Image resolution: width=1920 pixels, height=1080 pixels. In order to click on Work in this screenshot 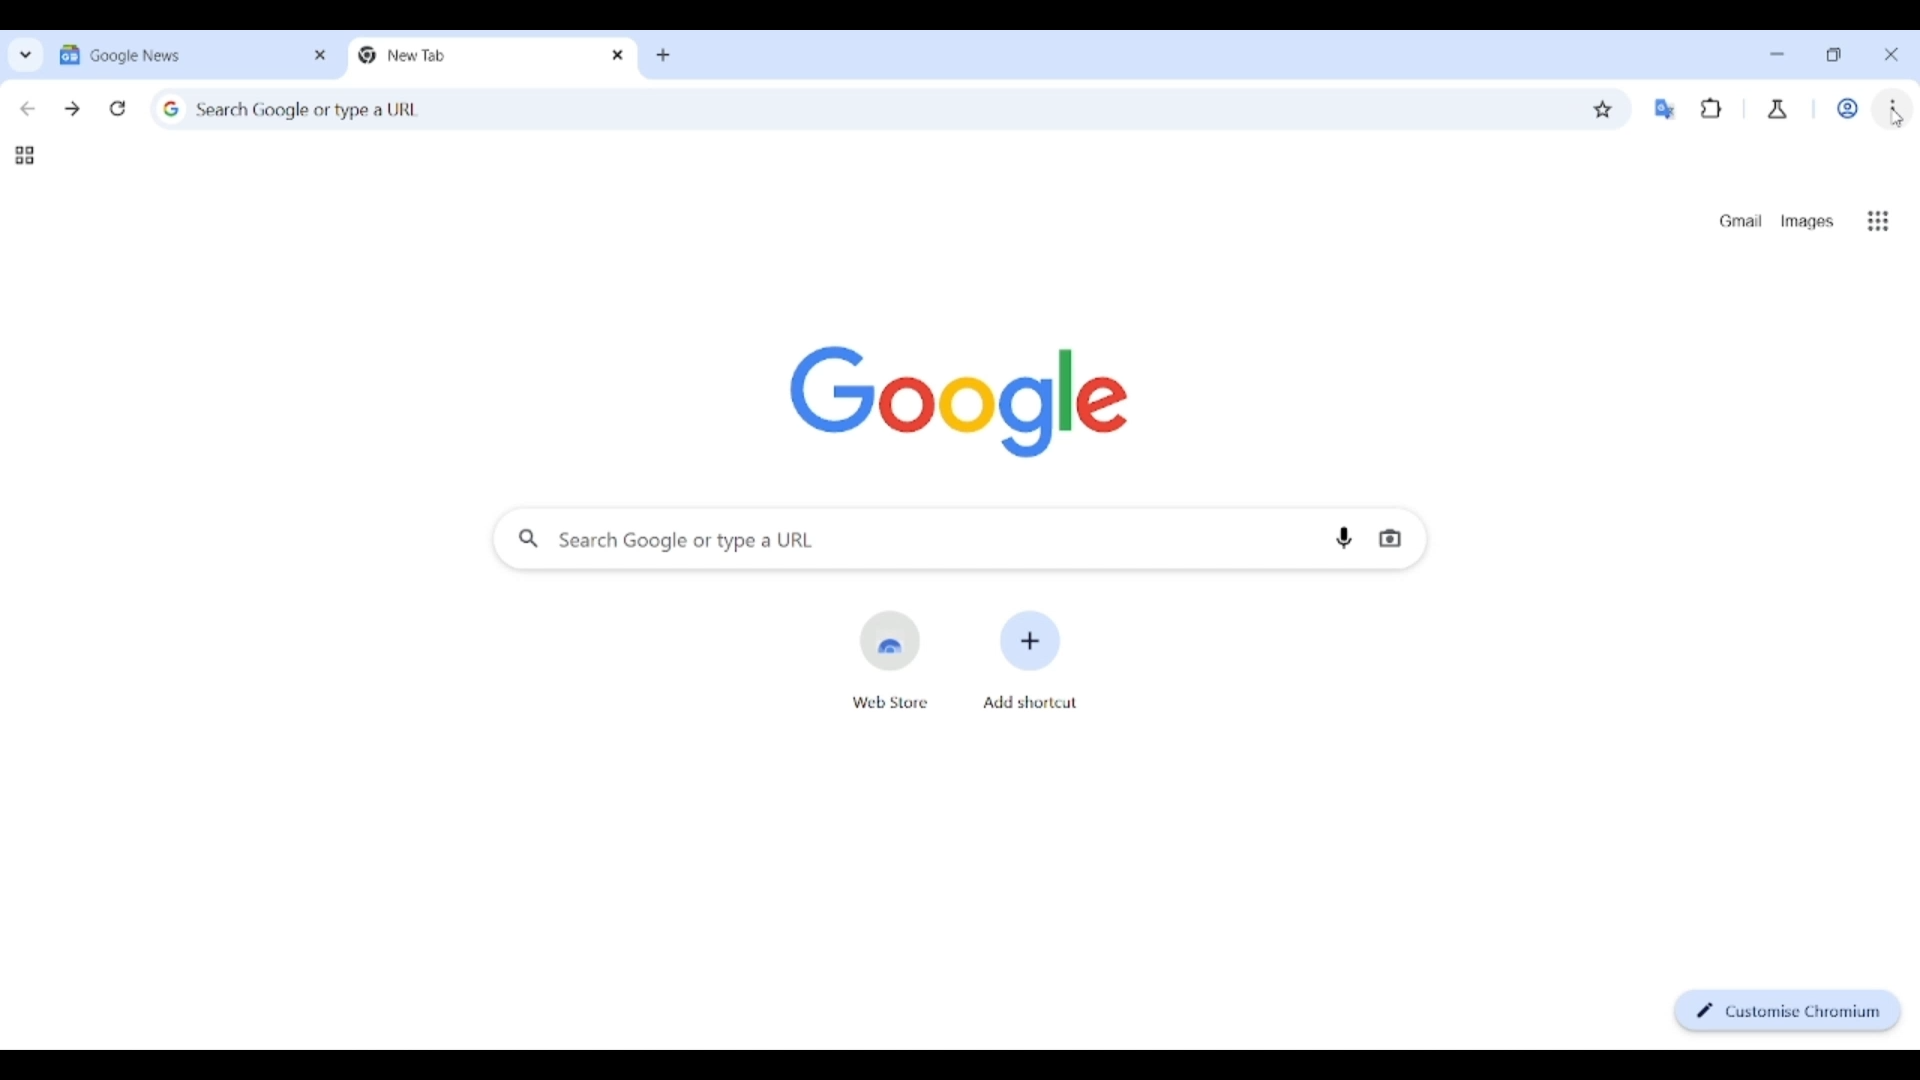, I will do `click(1847, 108)`.